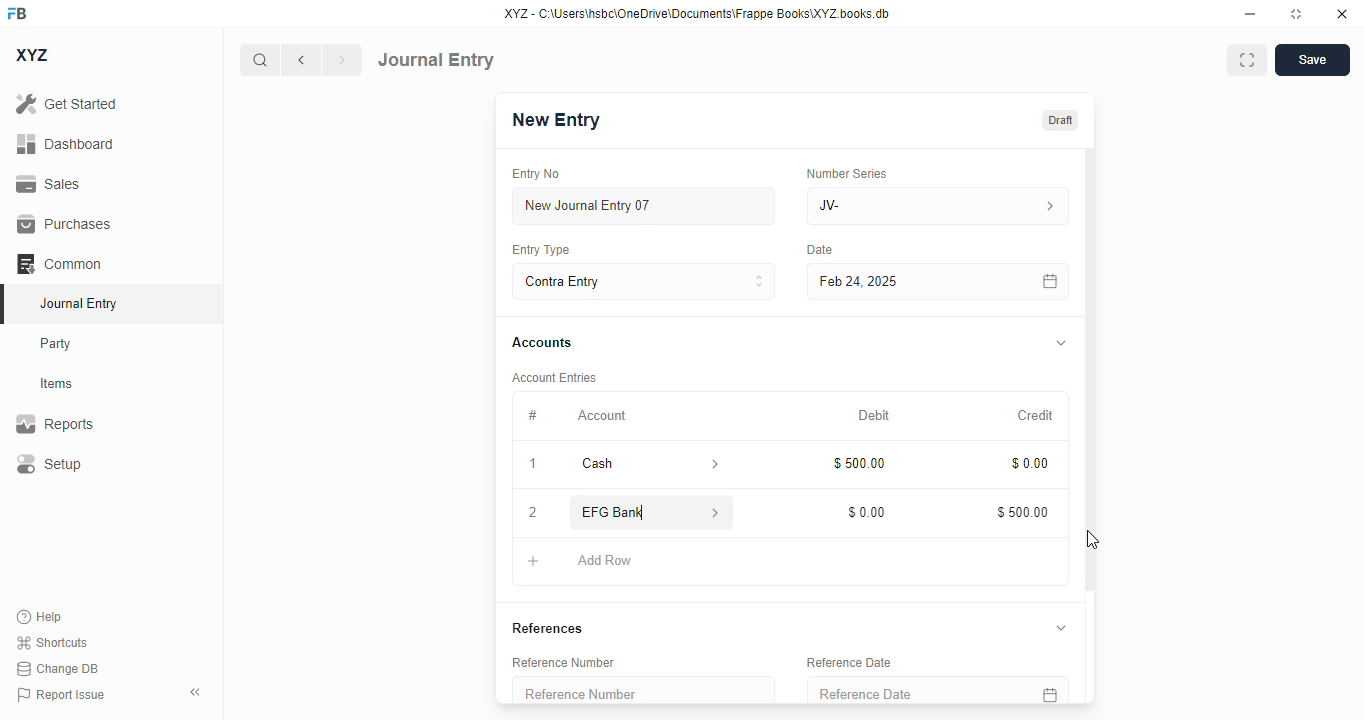 The height and width of the screenshot is (720, 1364). What do you see at coordinates (17, 13) in the screenshot?
I see `FB - logo` at bounding box center [17, 13].